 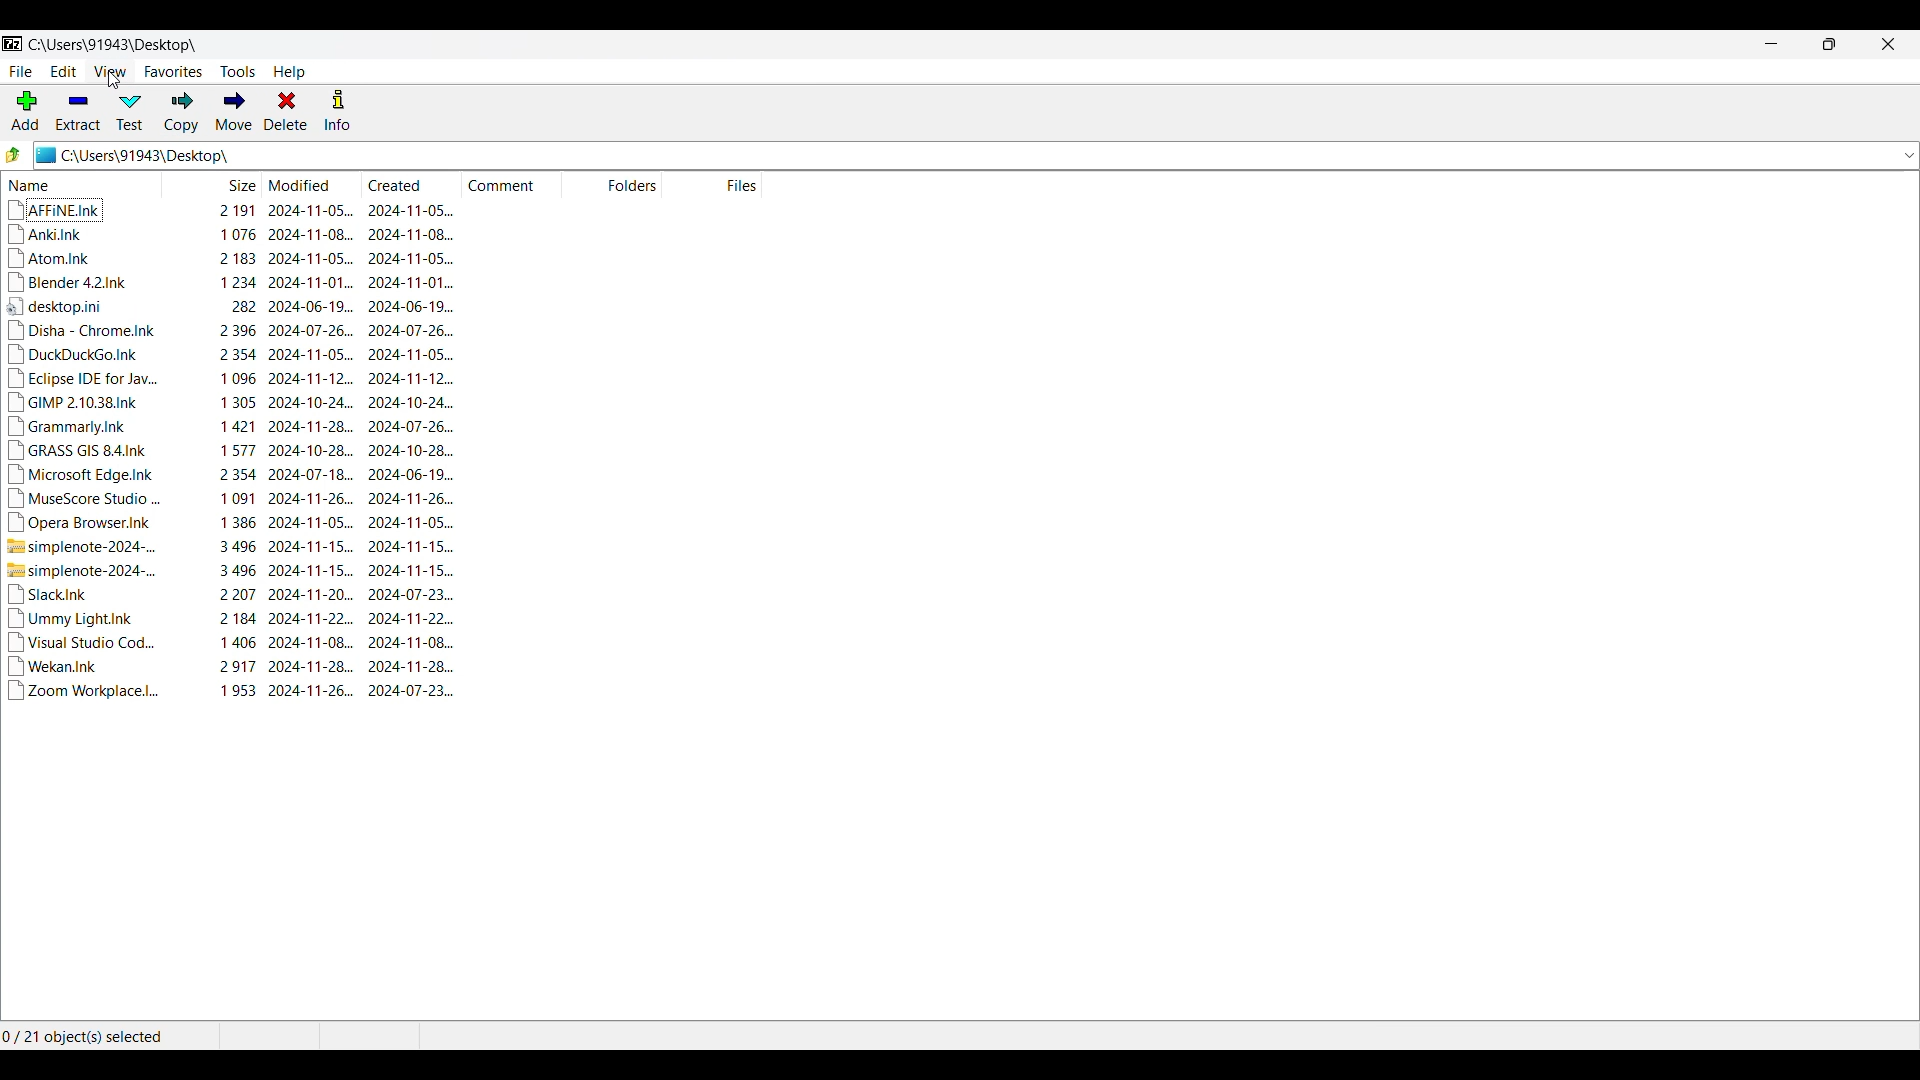 I want to click on Atom.Ink 2183 2024-11-05... 2024-11-05..., so click(x=238, y=258).